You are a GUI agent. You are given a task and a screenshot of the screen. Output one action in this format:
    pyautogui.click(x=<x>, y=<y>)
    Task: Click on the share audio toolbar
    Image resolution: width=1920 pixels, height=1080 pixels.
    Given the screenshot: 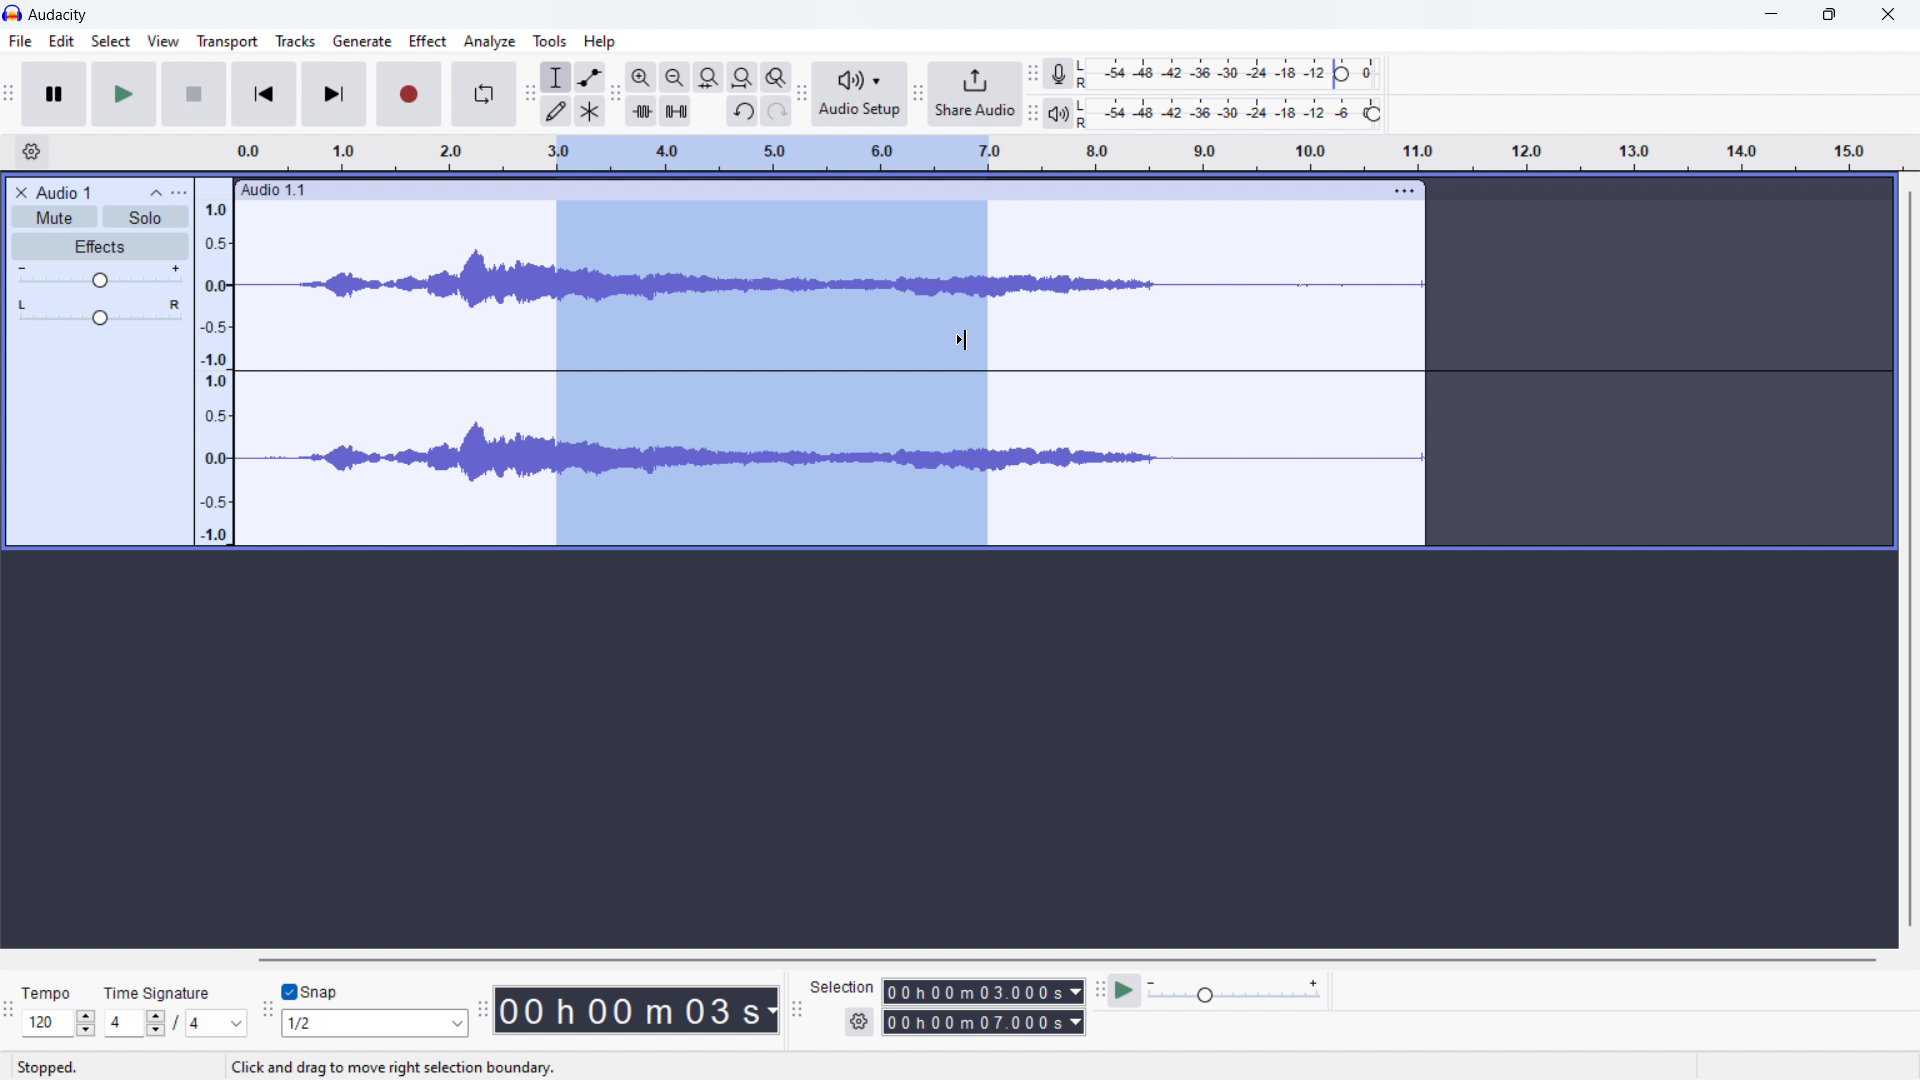 What is the action you would take?
    pyautogui.click(x=918, y=96)
    